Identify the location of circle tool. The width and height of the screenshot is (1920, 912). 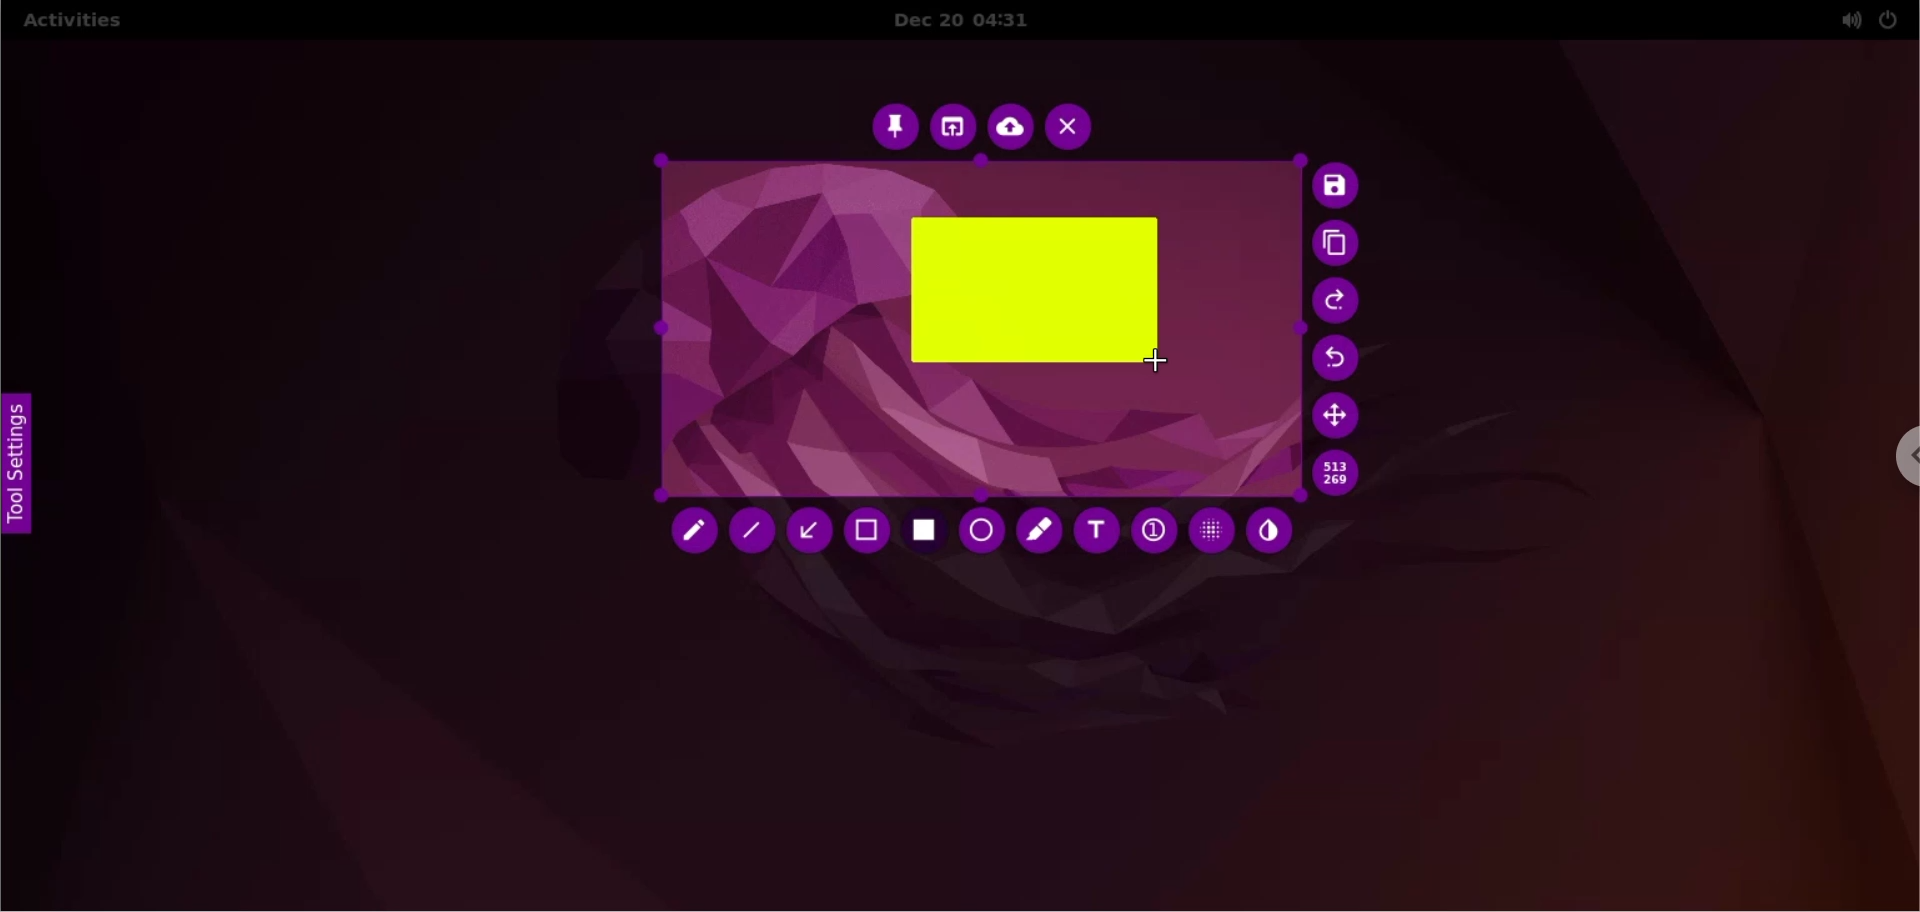
(981, 531).